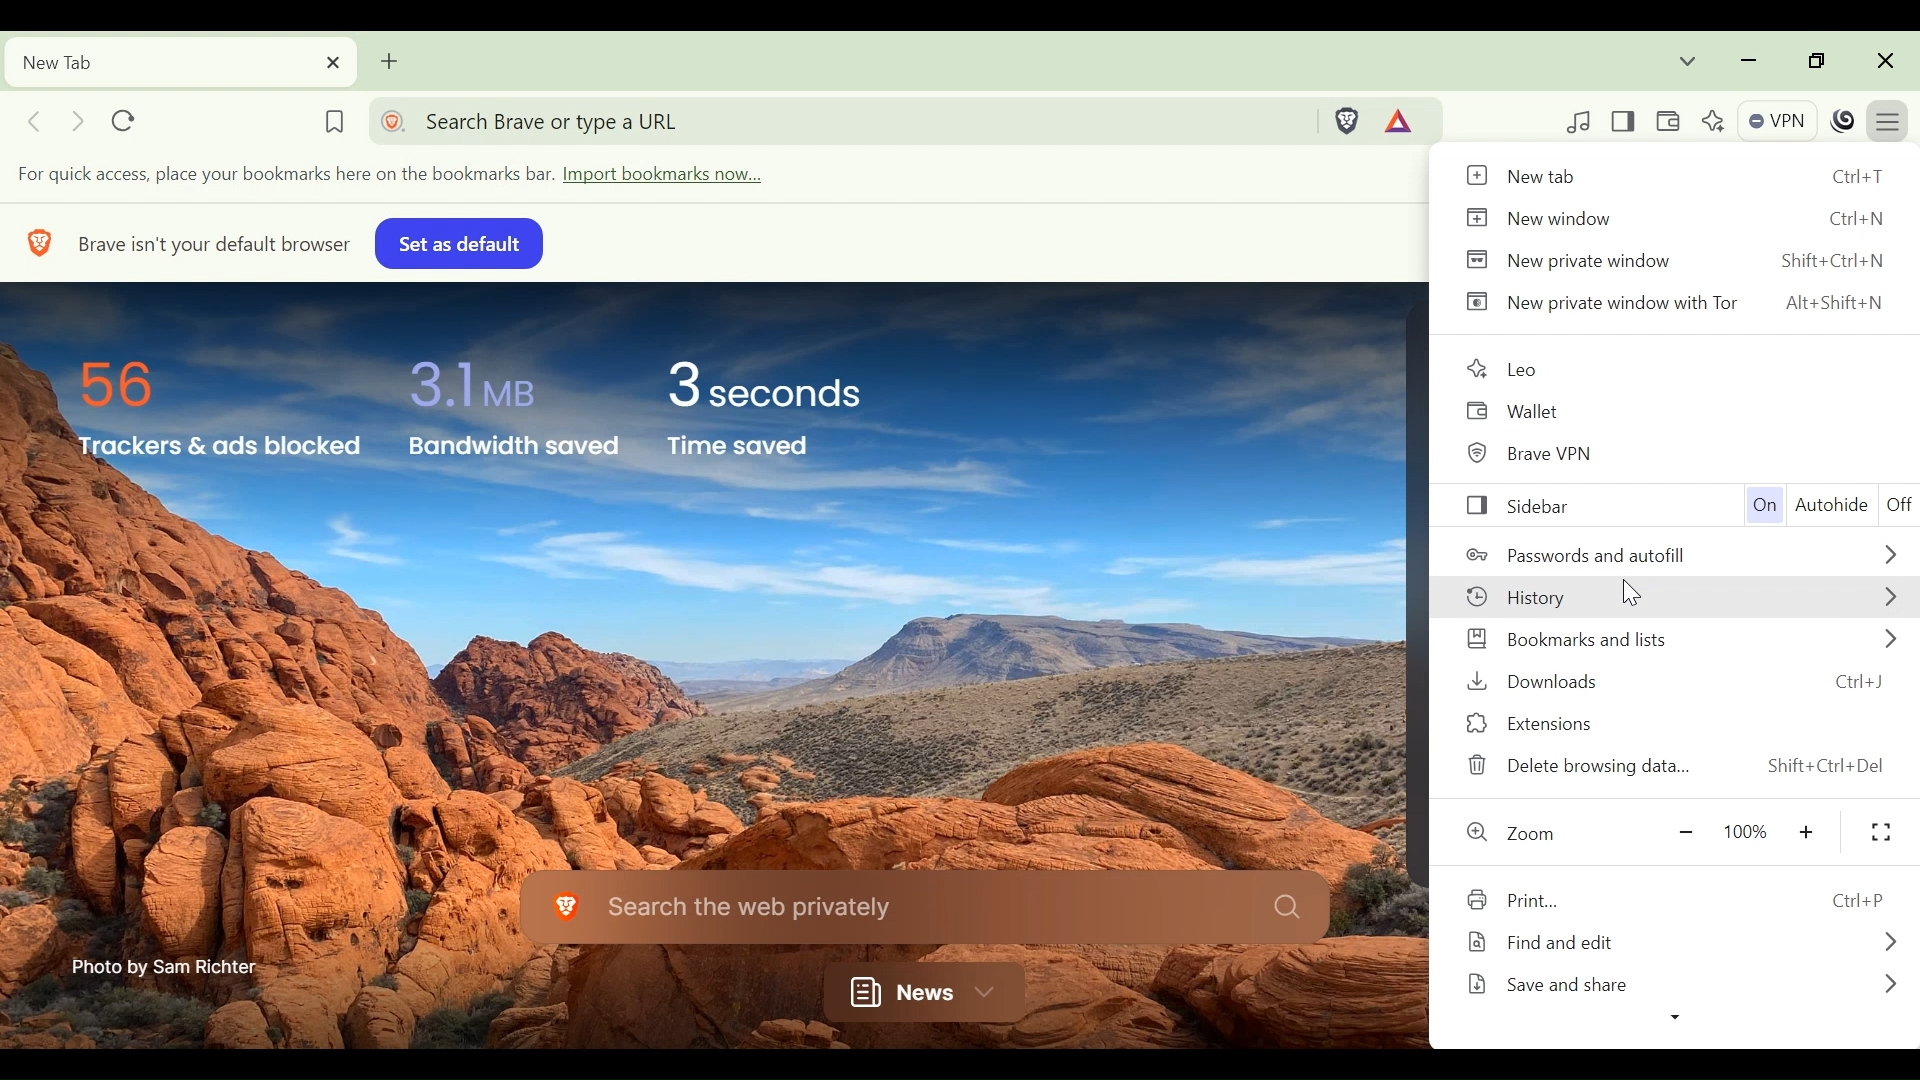 The image size is (1920, 1080). I want to click on 3.1 MB, so click(469, 379).